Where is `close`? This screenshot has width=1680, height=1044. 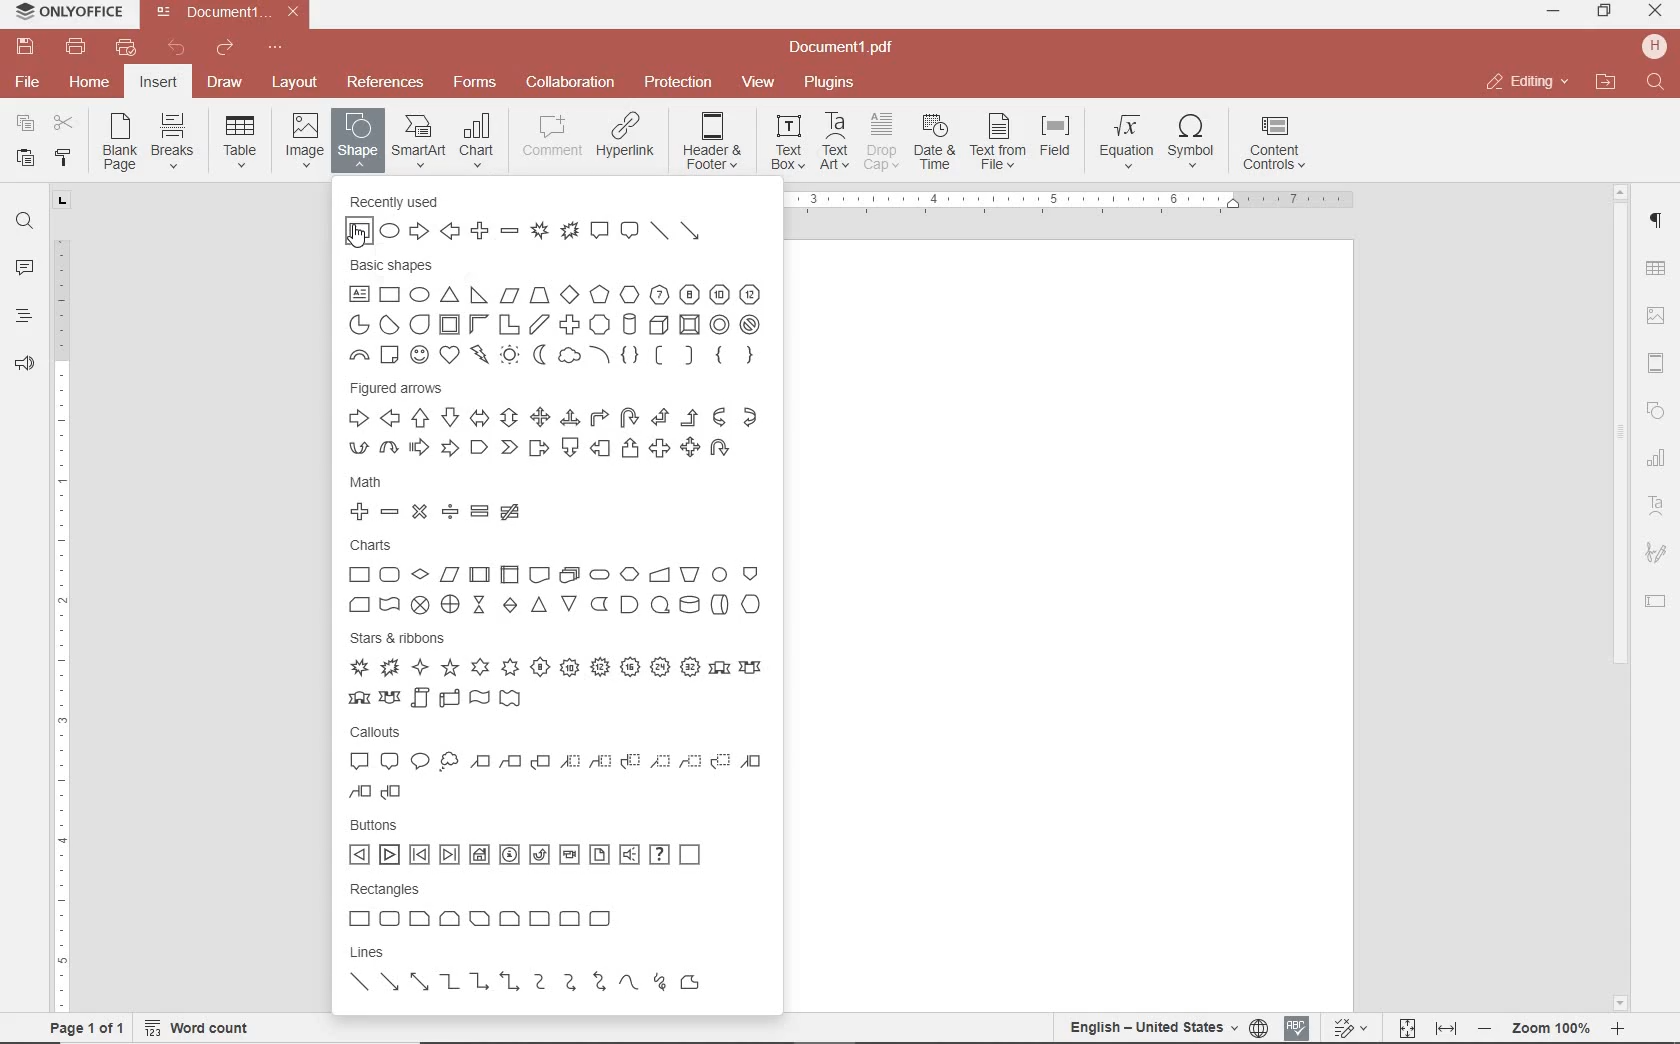
close is located at coordinates (1526, 82).